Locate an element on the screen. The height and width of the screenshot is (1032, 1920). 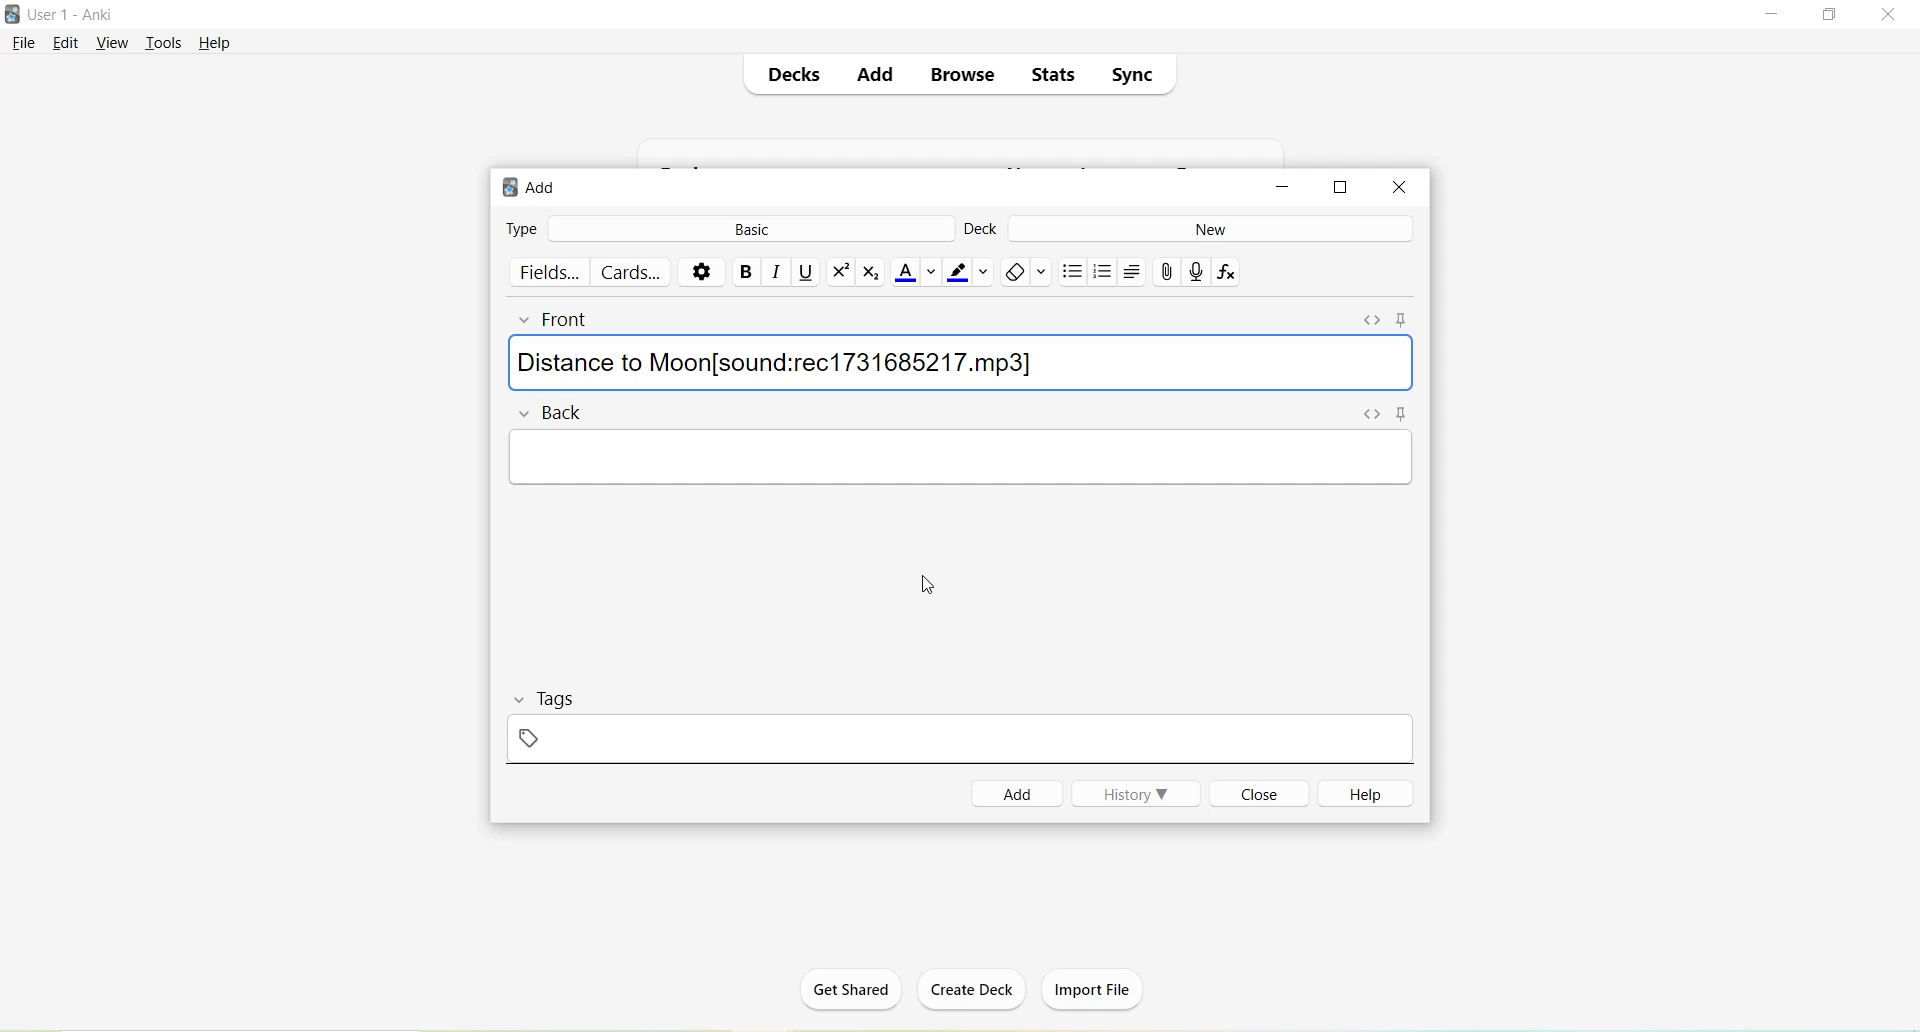
Tools is located at coordinates (164, 44).